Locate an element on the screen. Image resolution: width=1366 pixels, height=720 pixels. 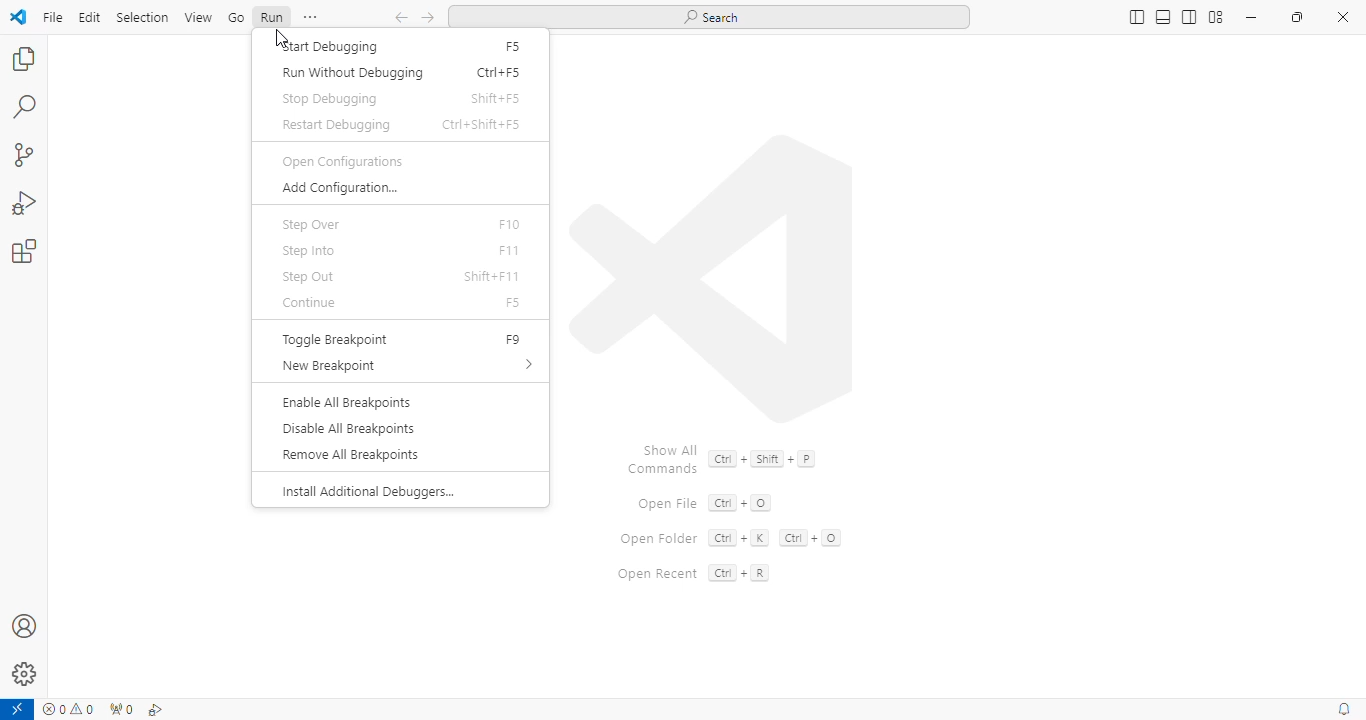
close is located at coordinates (1343, 17).